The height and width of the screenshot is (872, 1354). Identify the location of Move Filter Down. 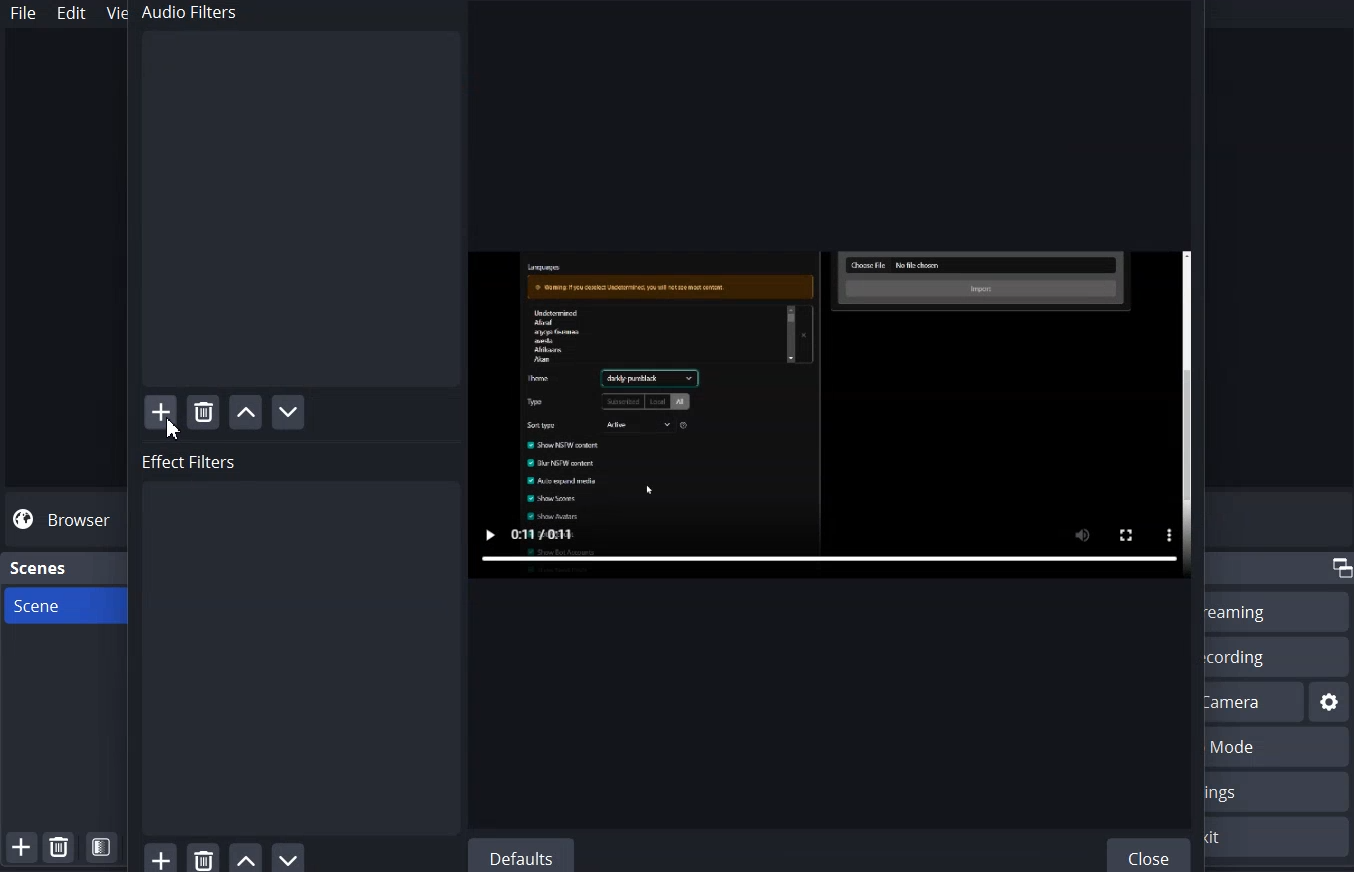
(290, 857).